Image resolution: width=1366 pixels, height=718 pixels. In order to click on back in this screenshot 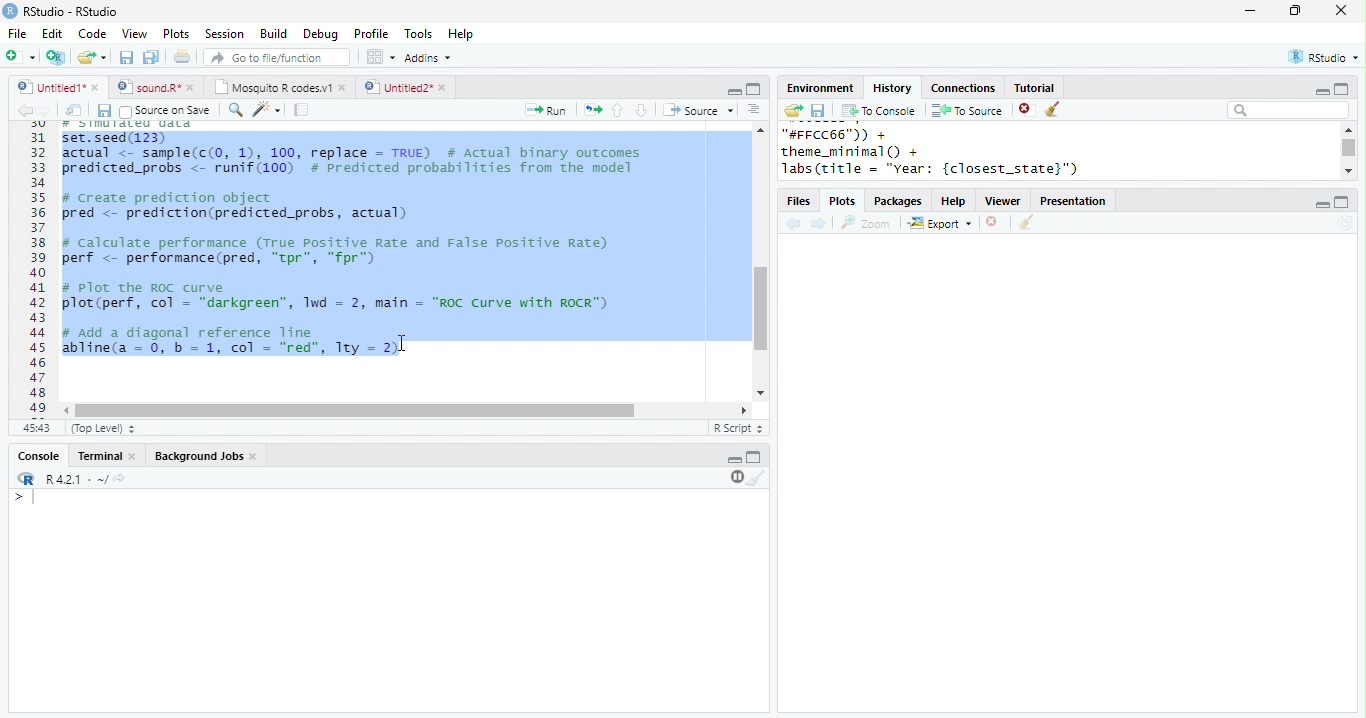, I will do `click(793, 225)`.